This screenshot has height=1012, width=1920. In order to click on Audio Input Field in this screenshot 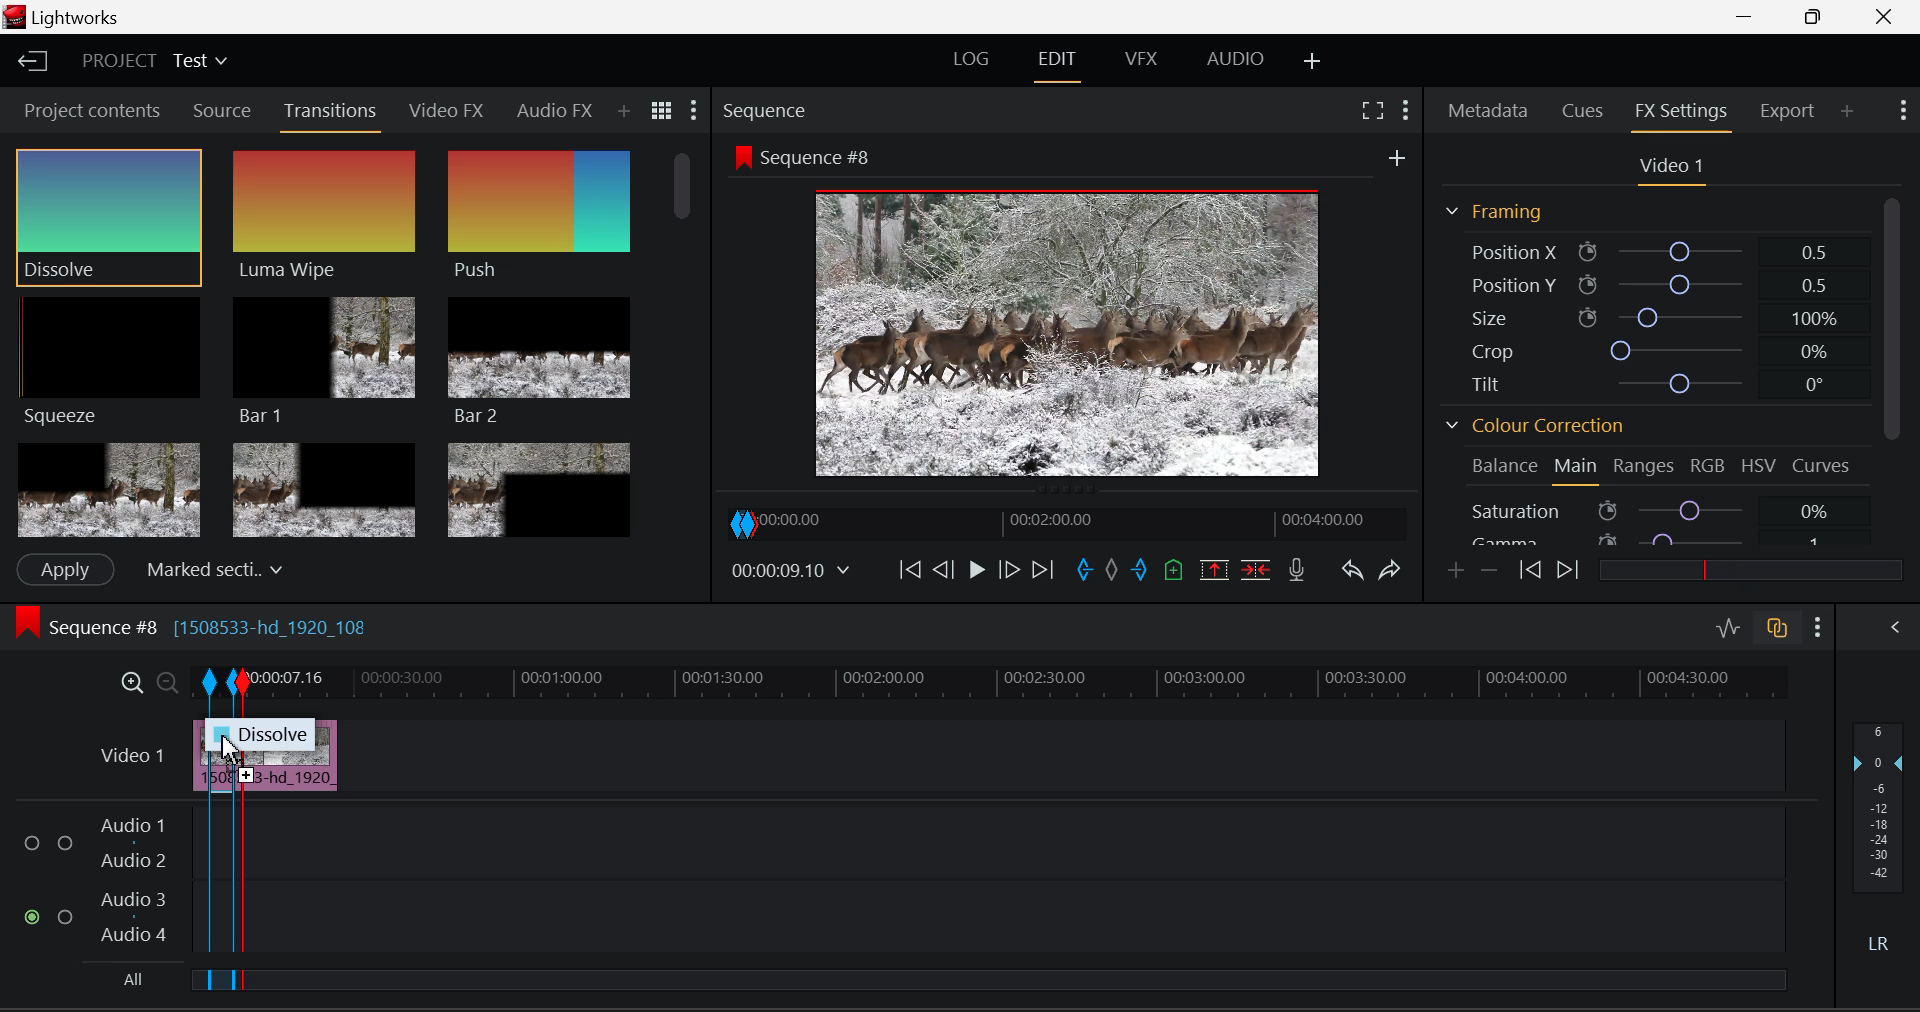, I will do `click(1013, 919)`.